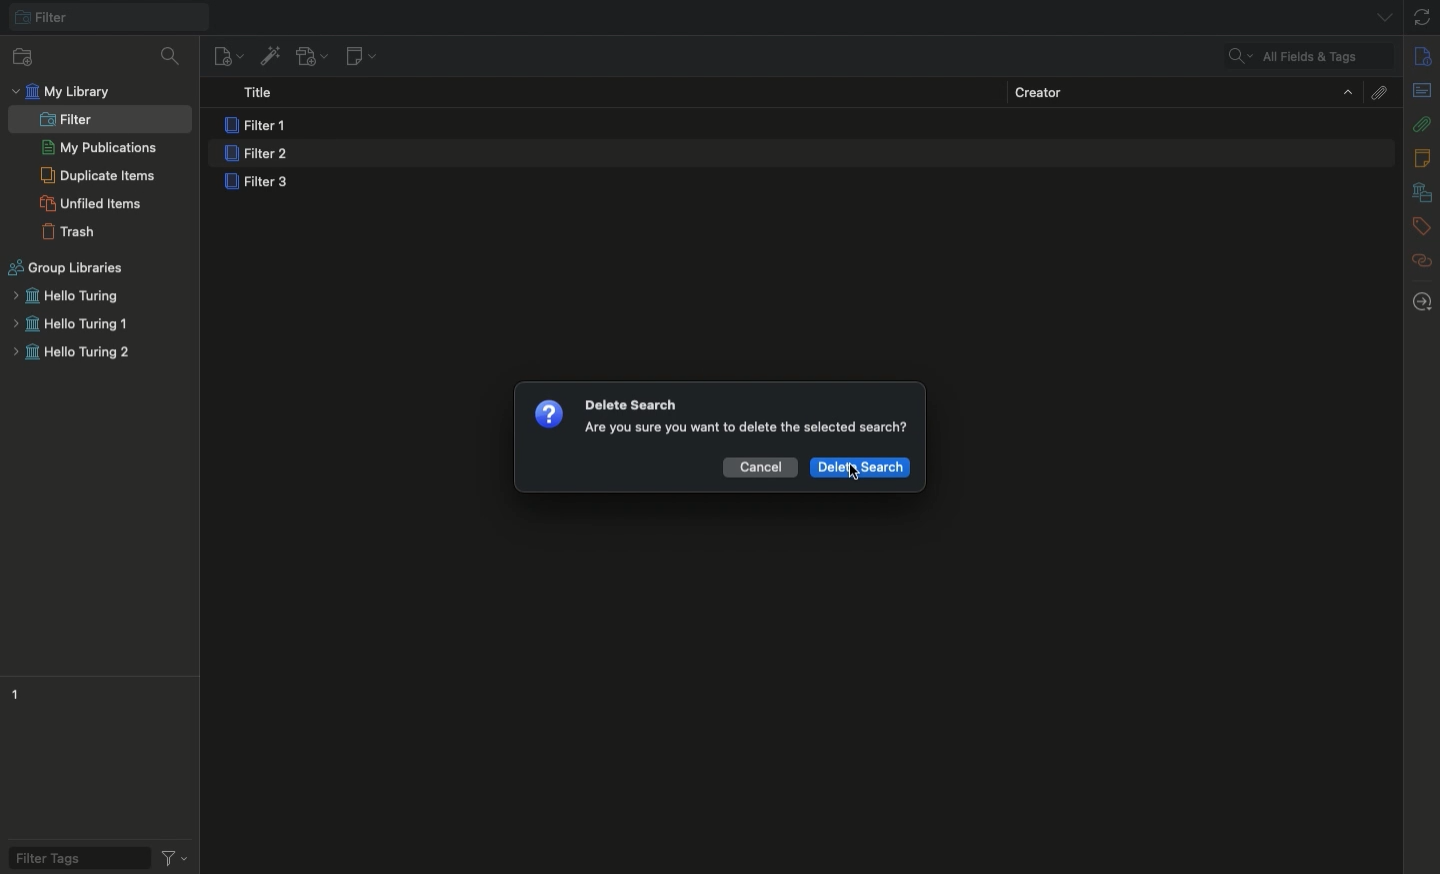 The width and height of the screenshot is (1440, 874). What do you see at coordinates (259, 126) in the screenshot?
I see `Filter 1` at bounding box center [259, 126].